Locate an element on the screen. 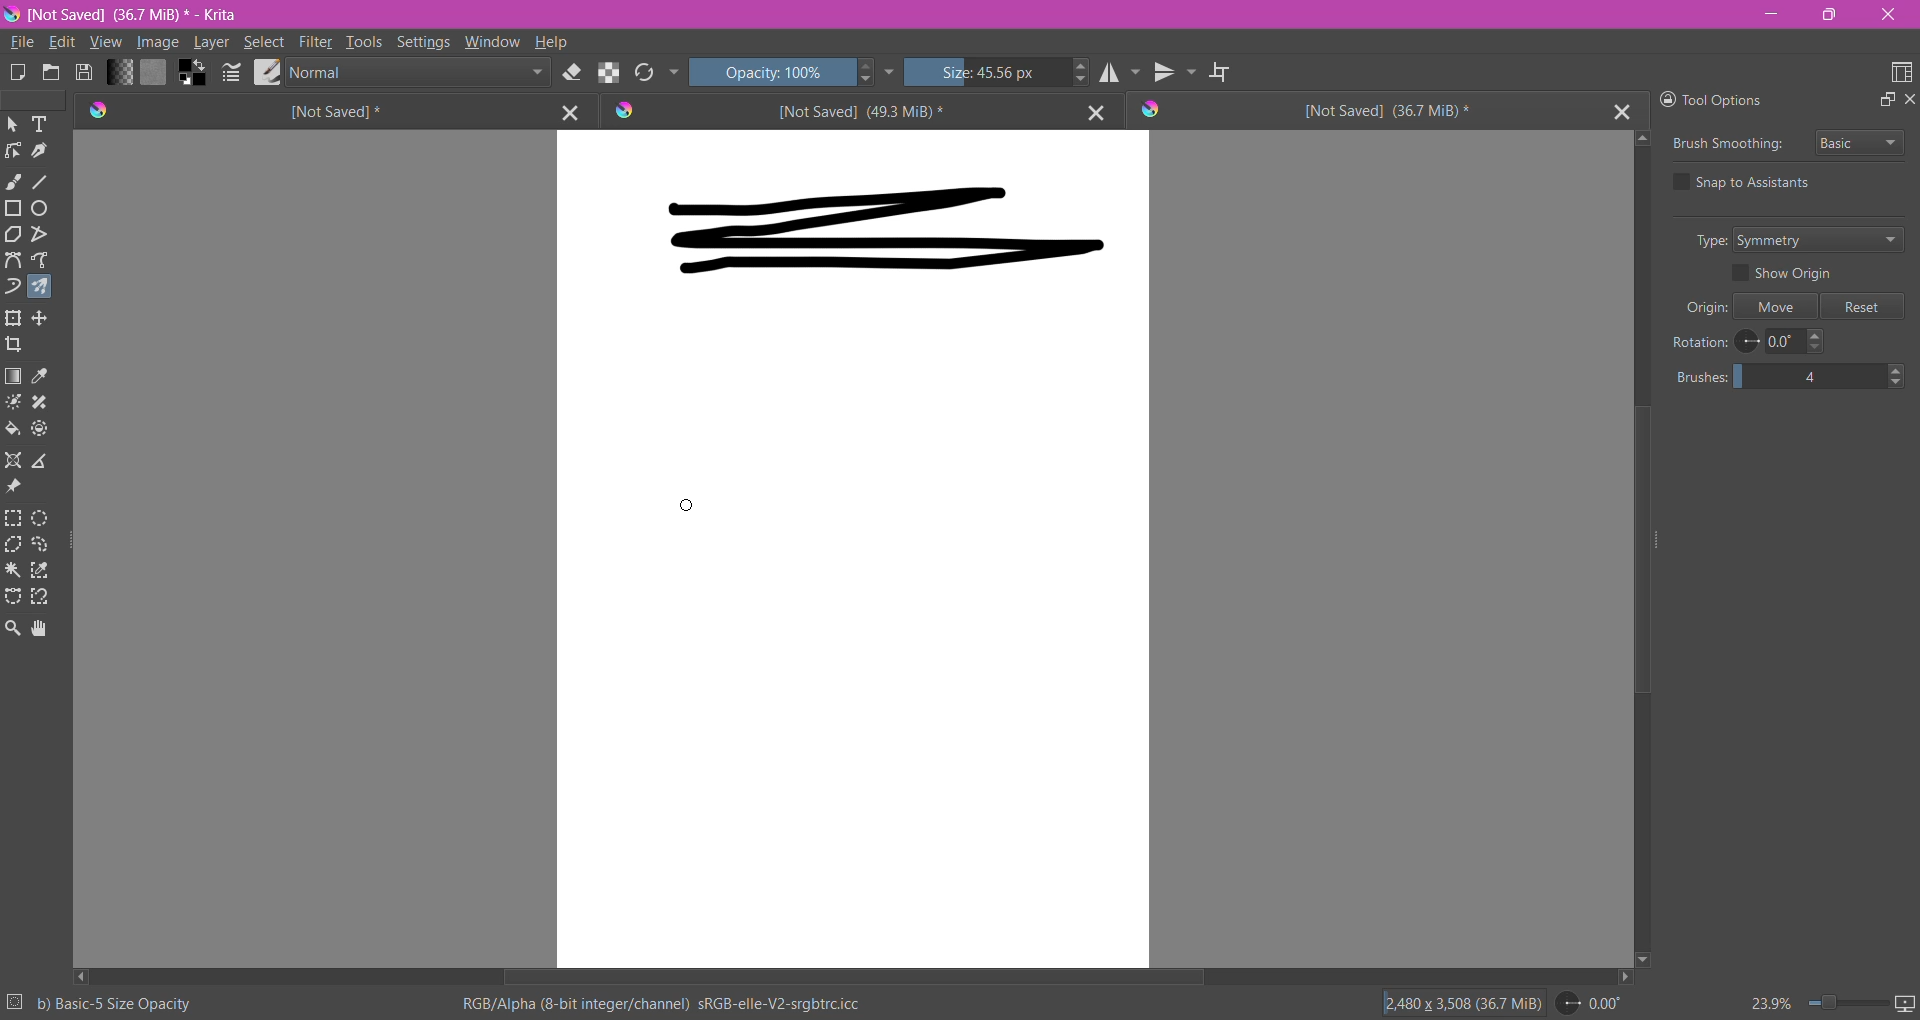 The height and width of the screenshot is (1020, 1920). Crop the image to an area is located at coordinates (15, 345).